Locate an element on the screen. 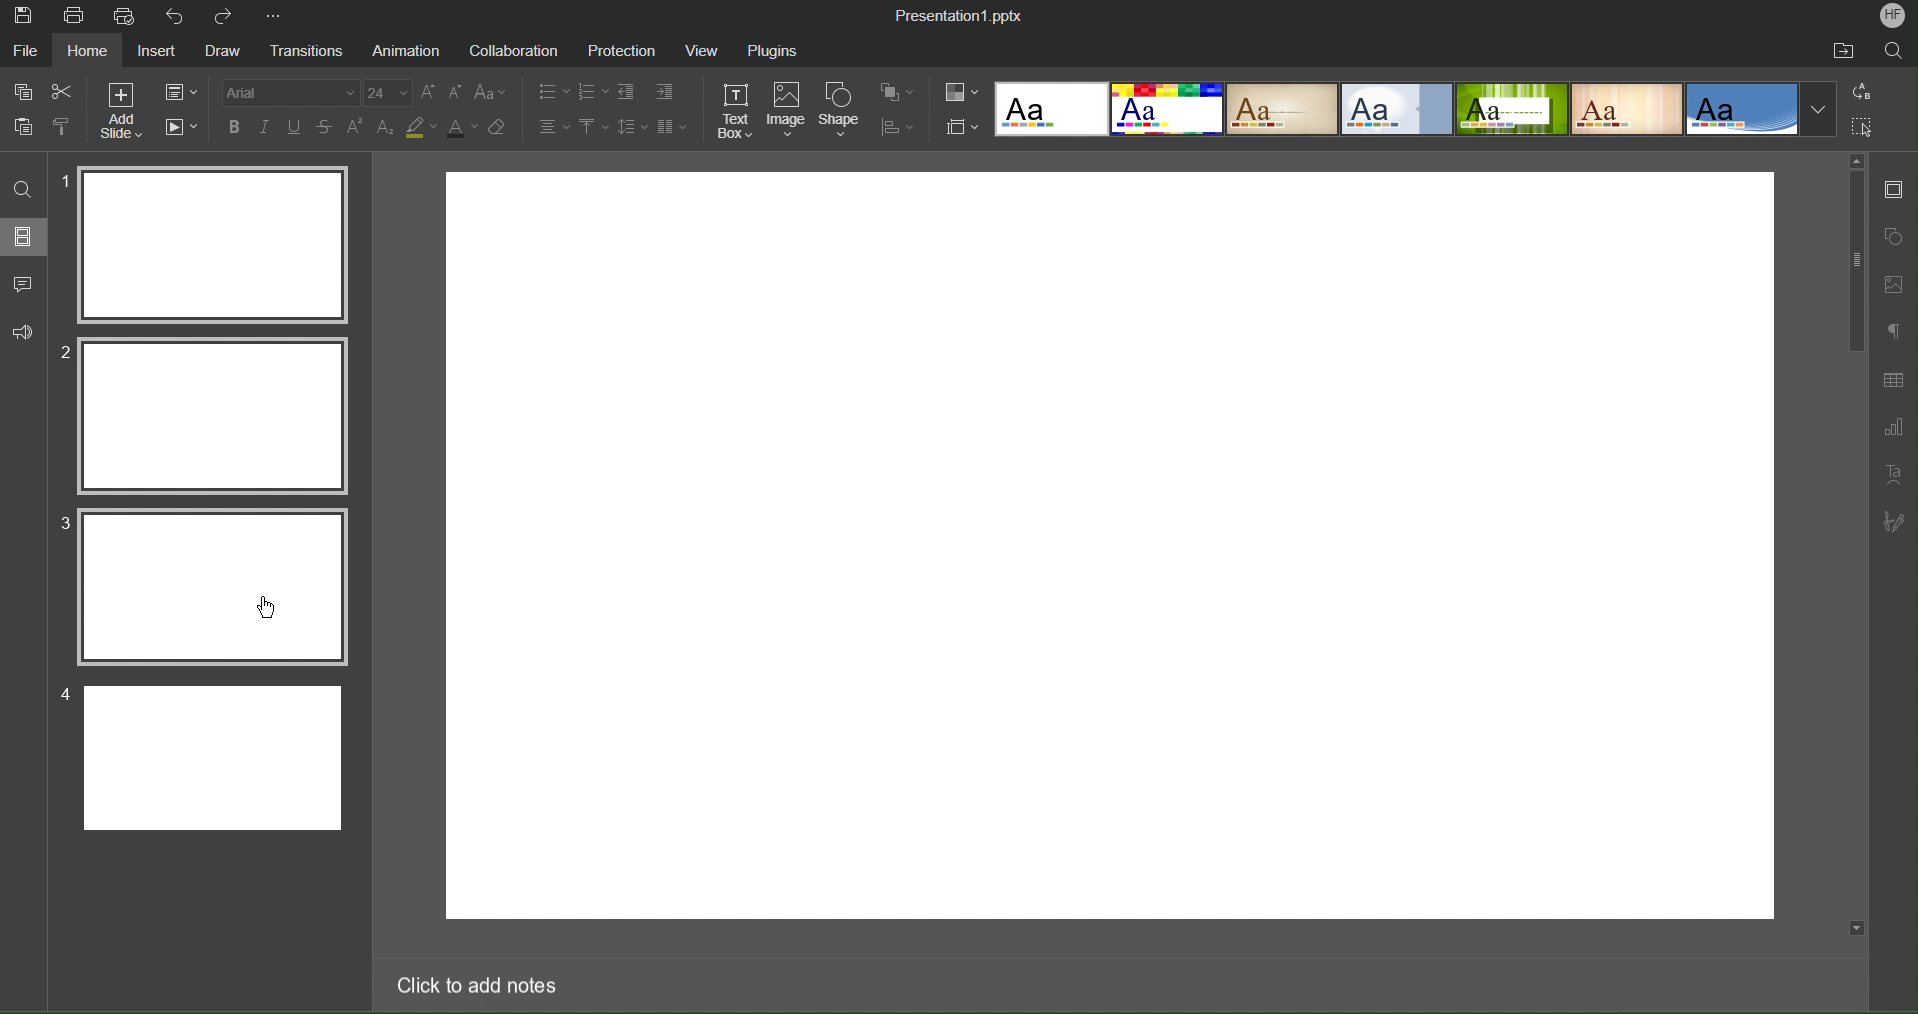 The height and width of the screenshot is (1014, 1918). subscript is located at coordinates (388, 128).